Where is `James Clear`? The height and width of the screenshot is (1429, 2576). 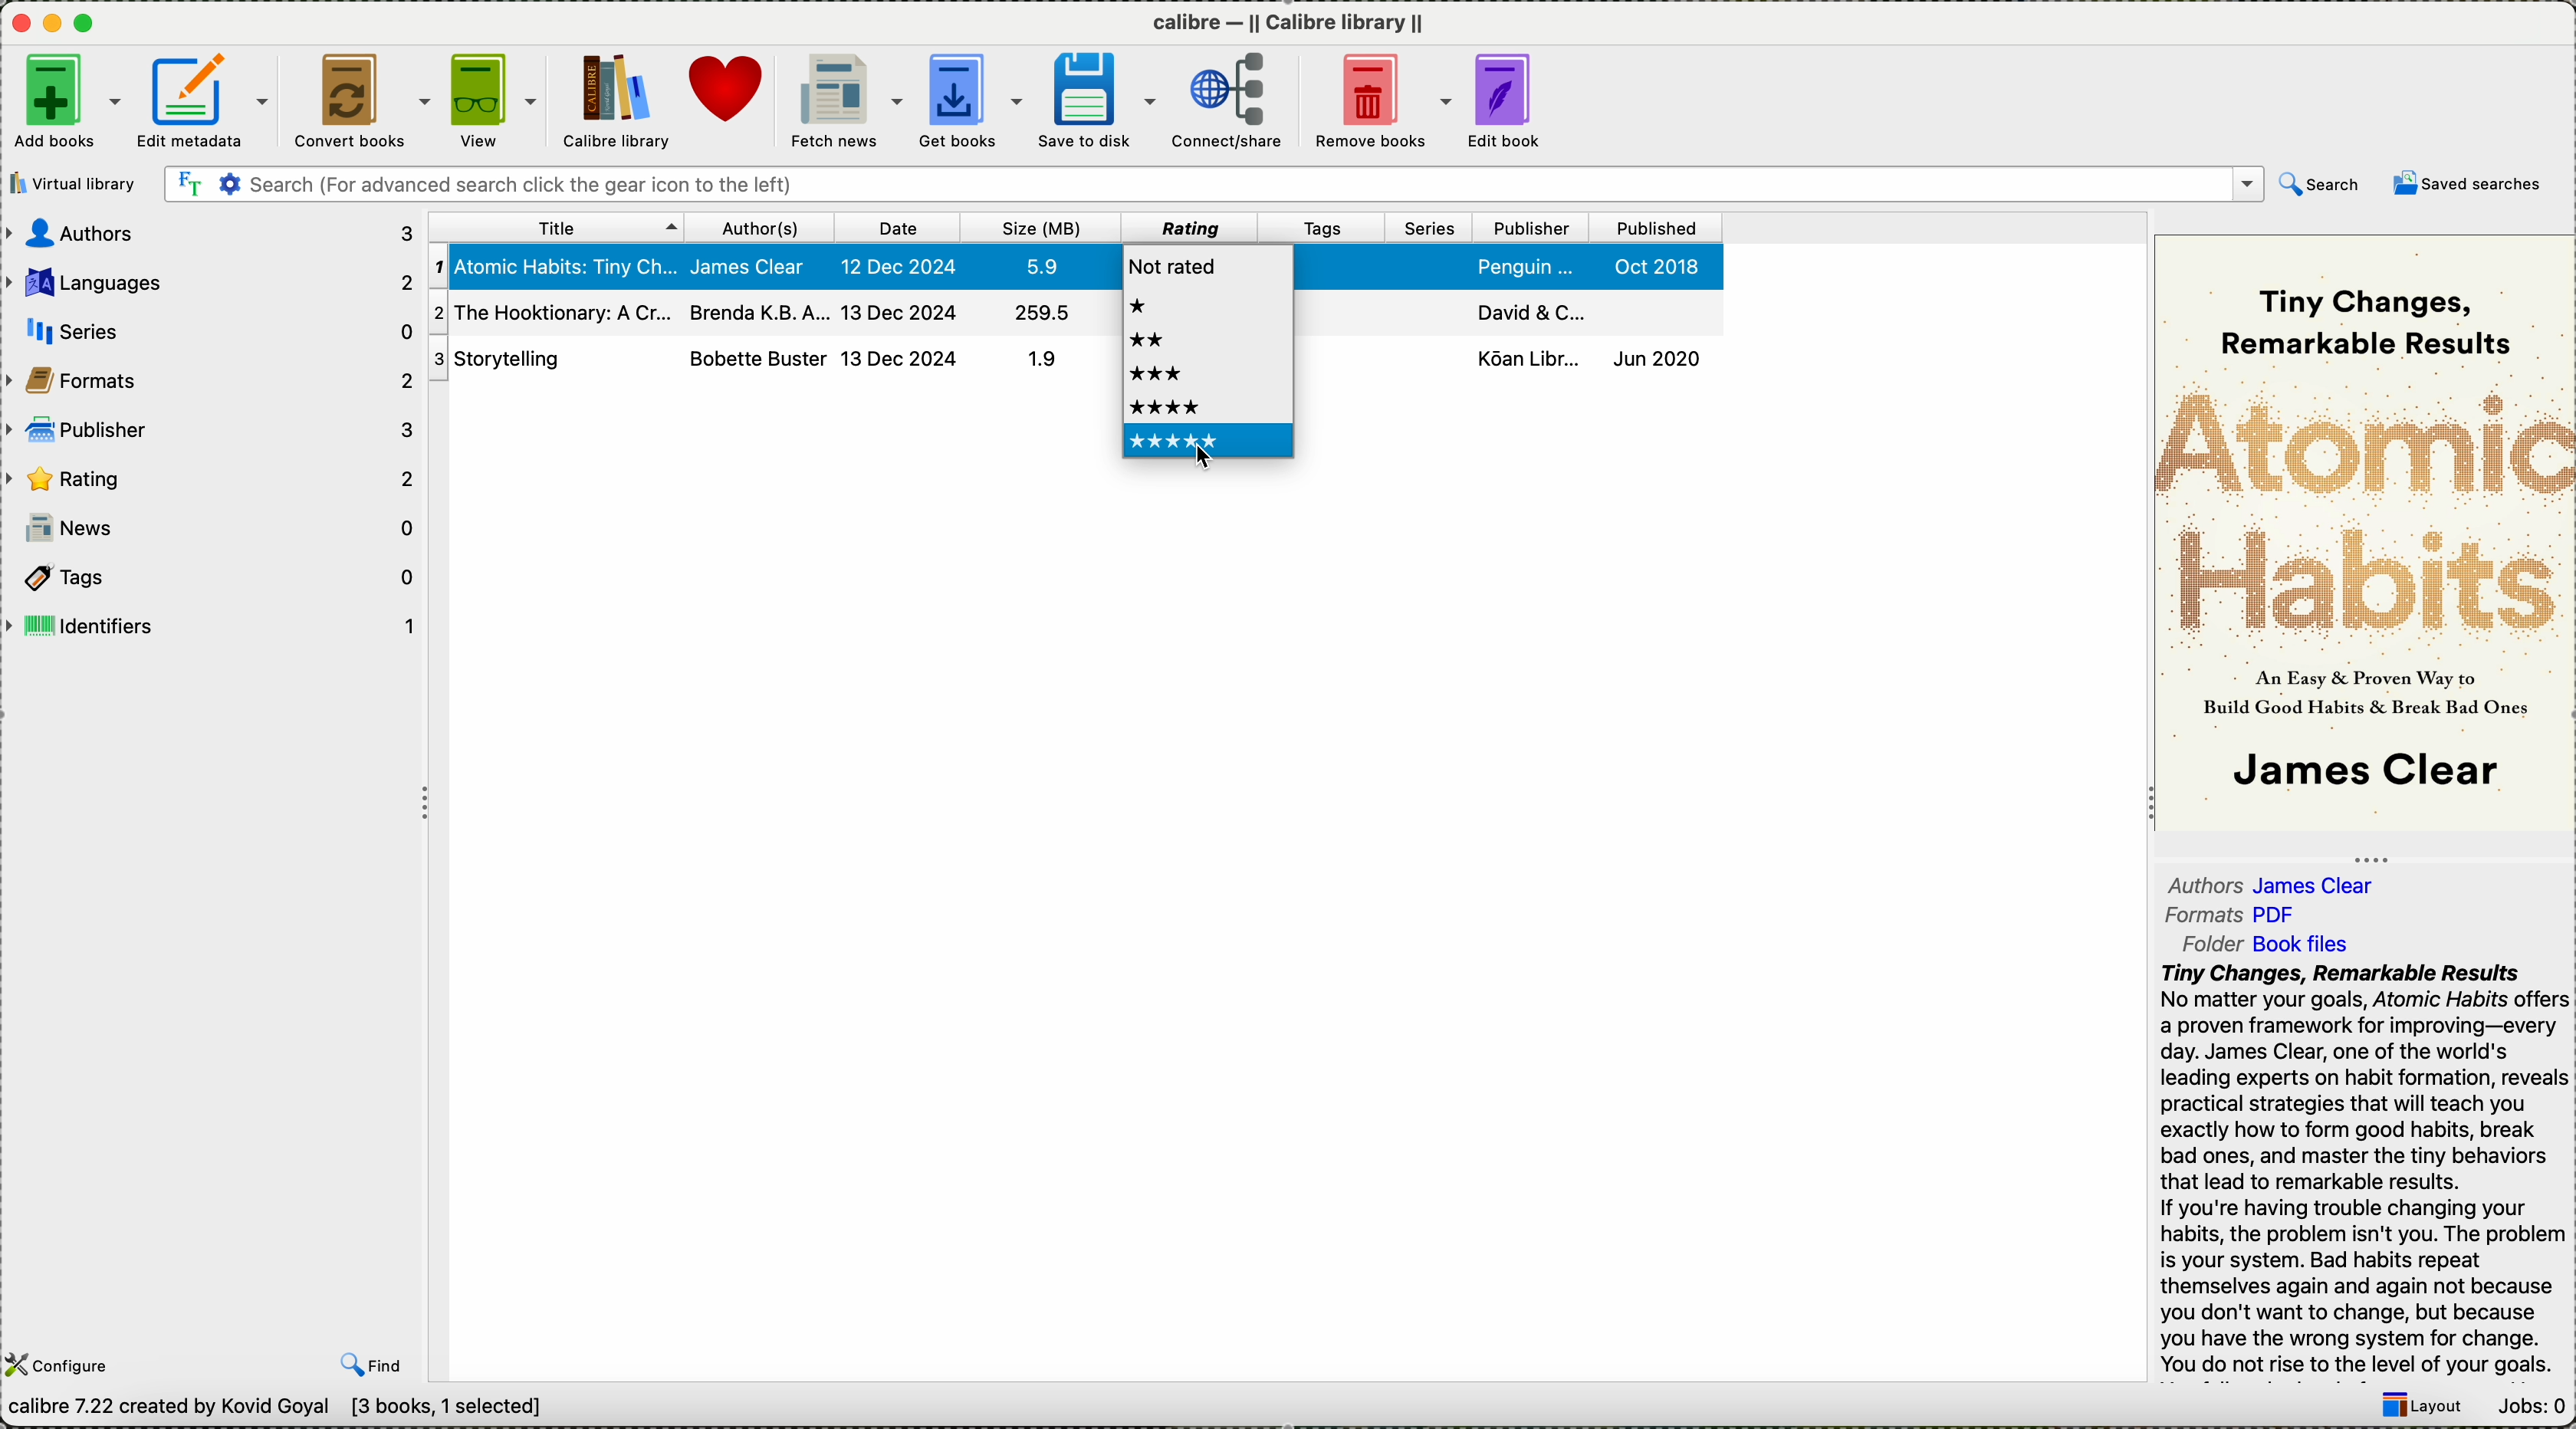
James Clear is located at coordinates (2324, 884).